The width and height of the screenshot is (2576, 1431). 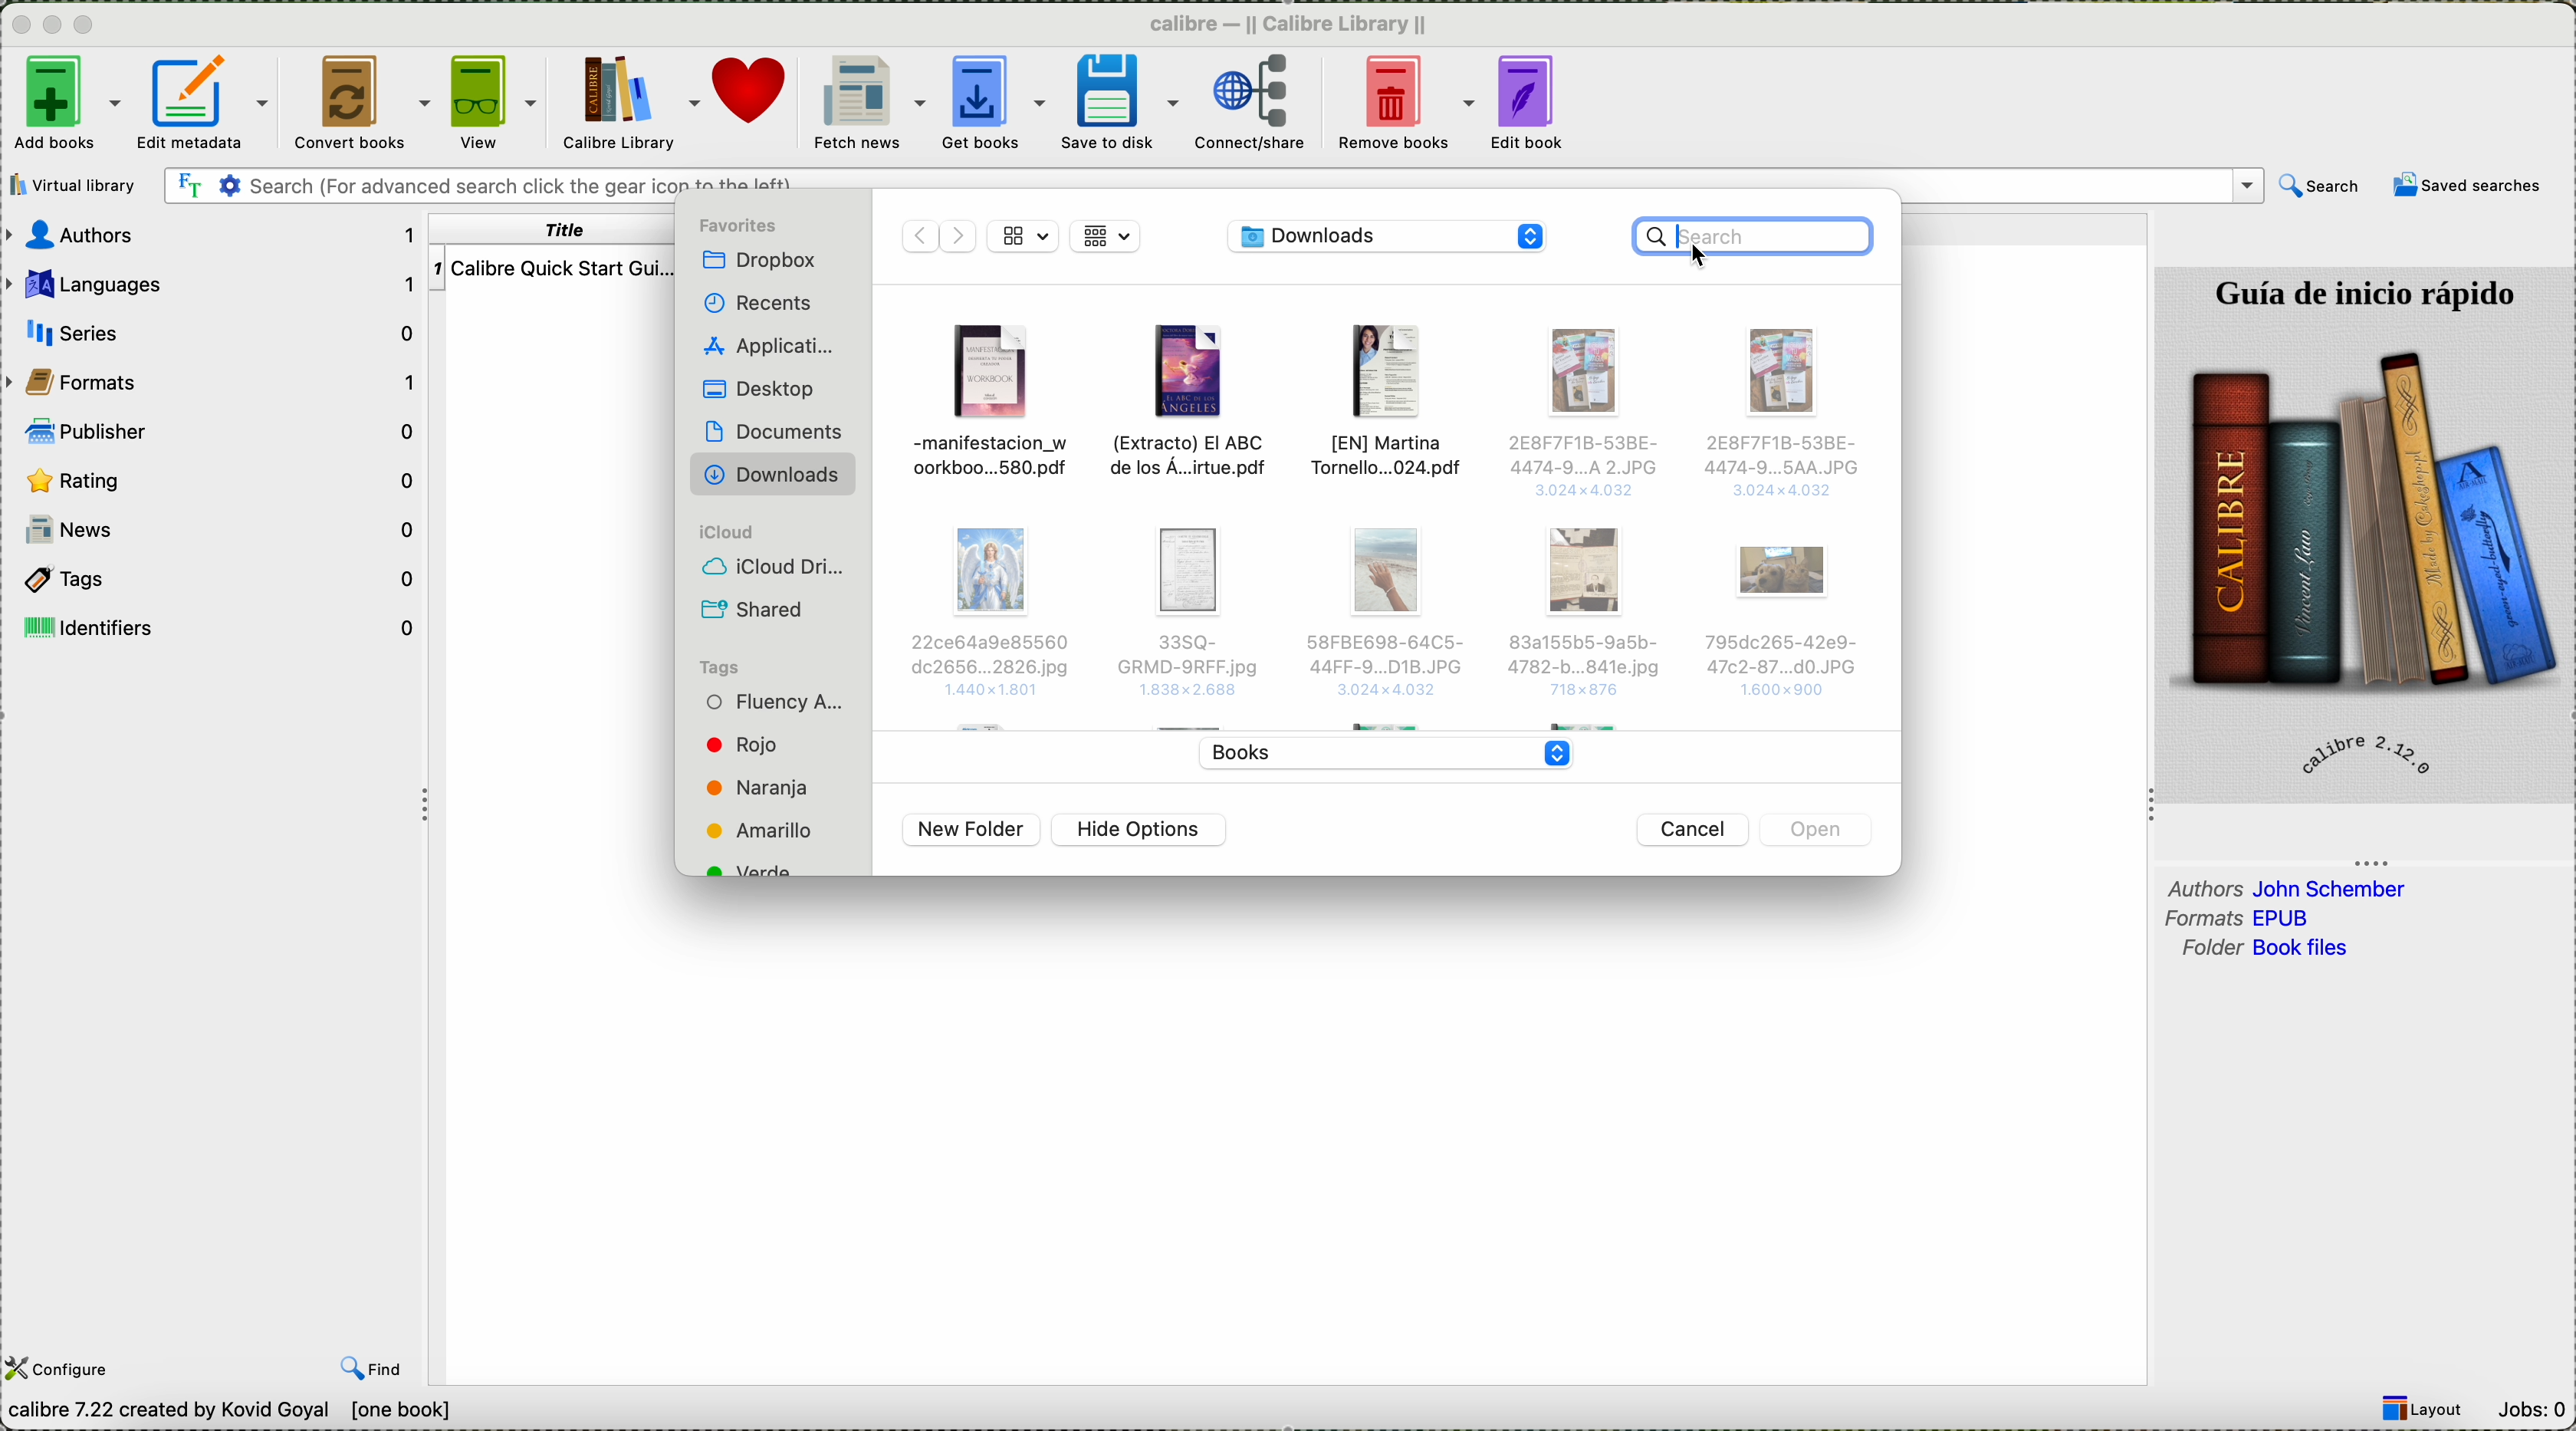 What do you see at coordinates (773, 348) in the screenshot?
I see `applications` at bounding box center [773, 348].